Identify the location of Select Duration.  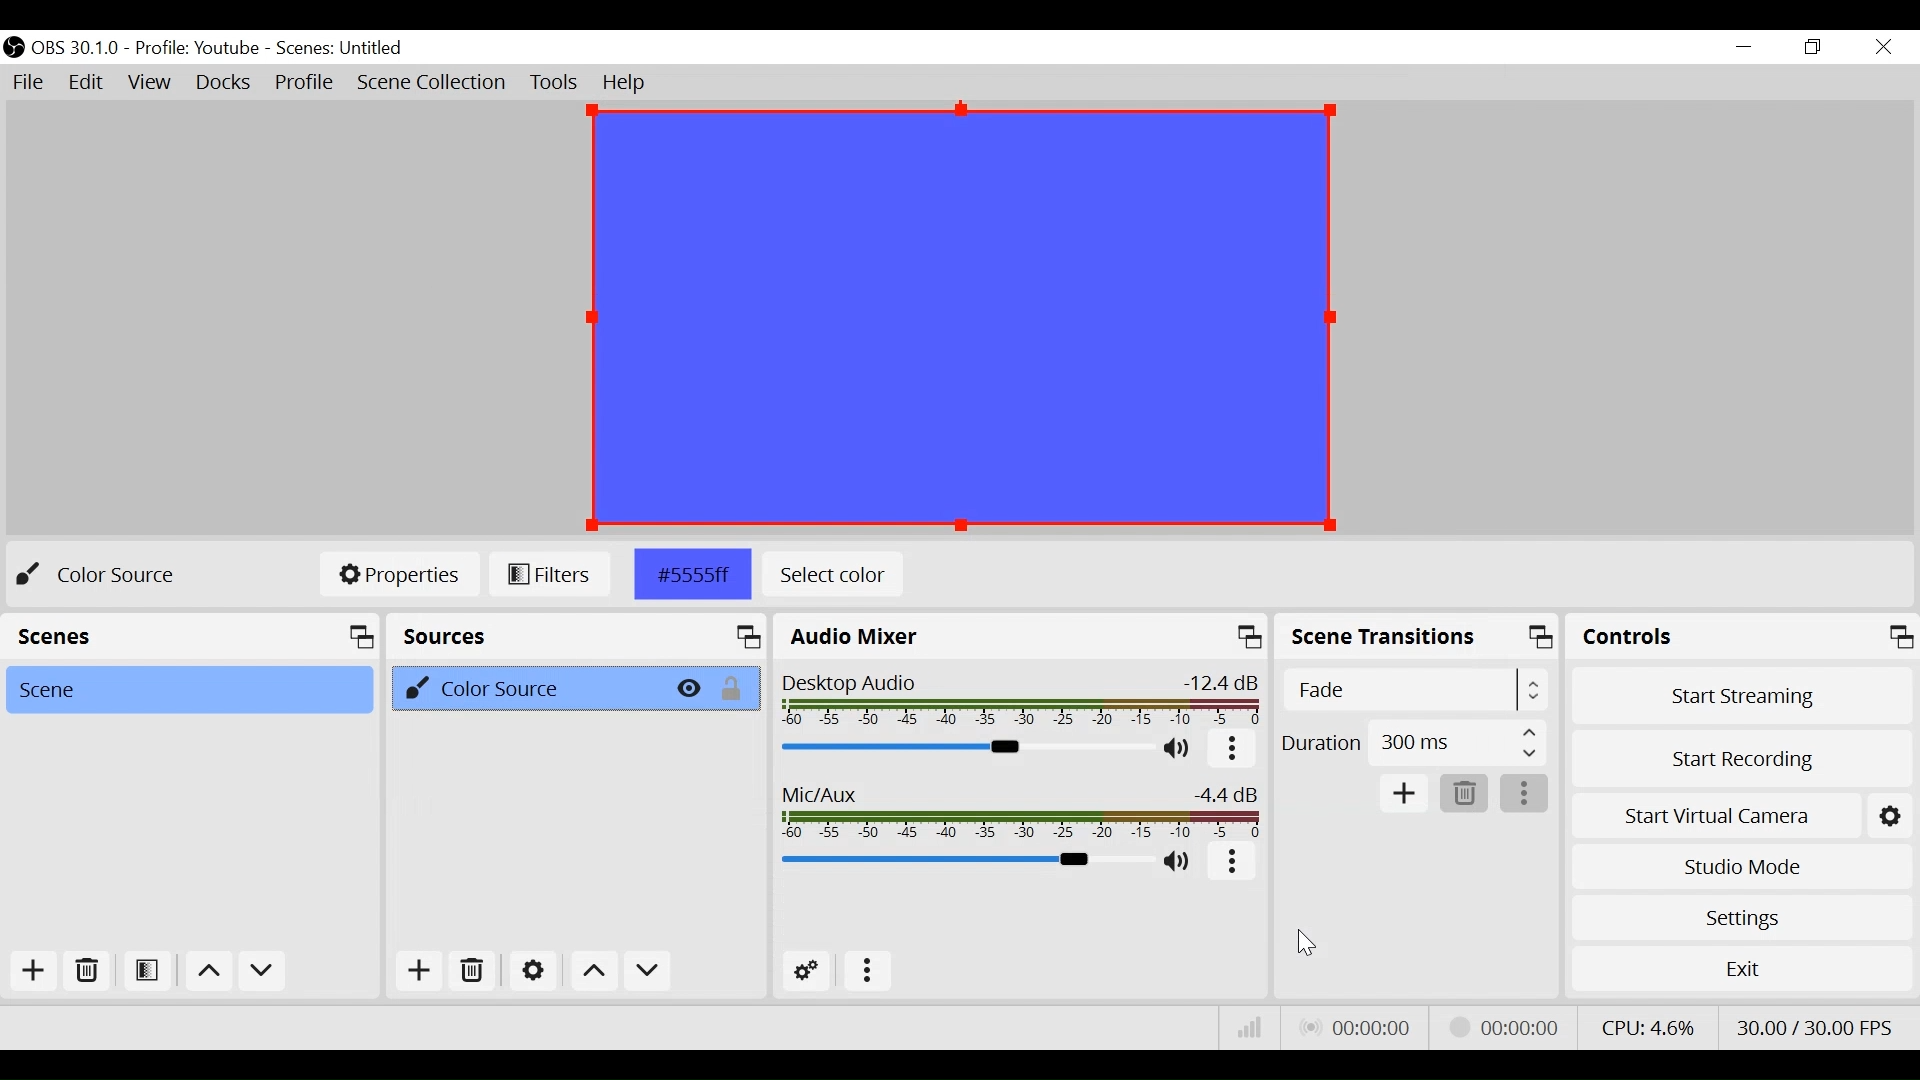
(1413, 740).